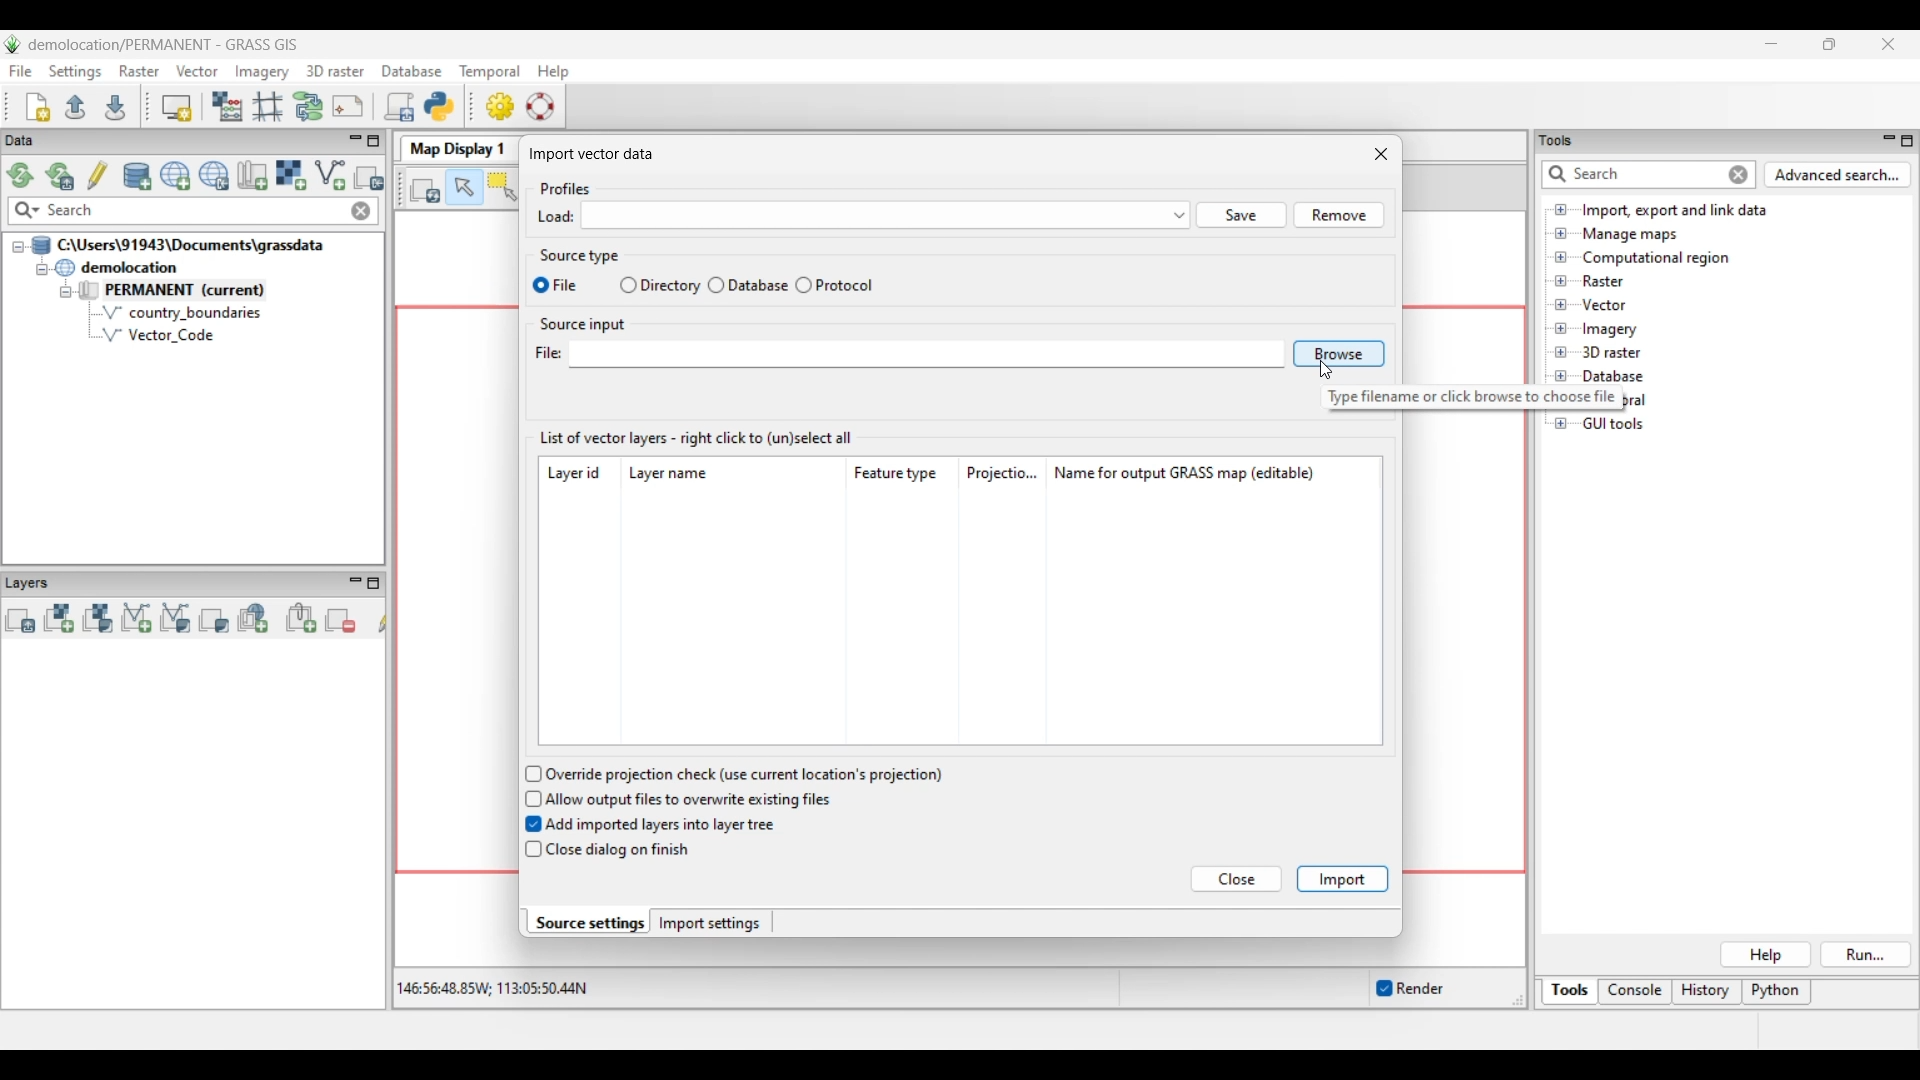  What do you see at coordinates (227, 106) in the screenshot?
I see `Raster map calculator` at bounding box center [227, 106].